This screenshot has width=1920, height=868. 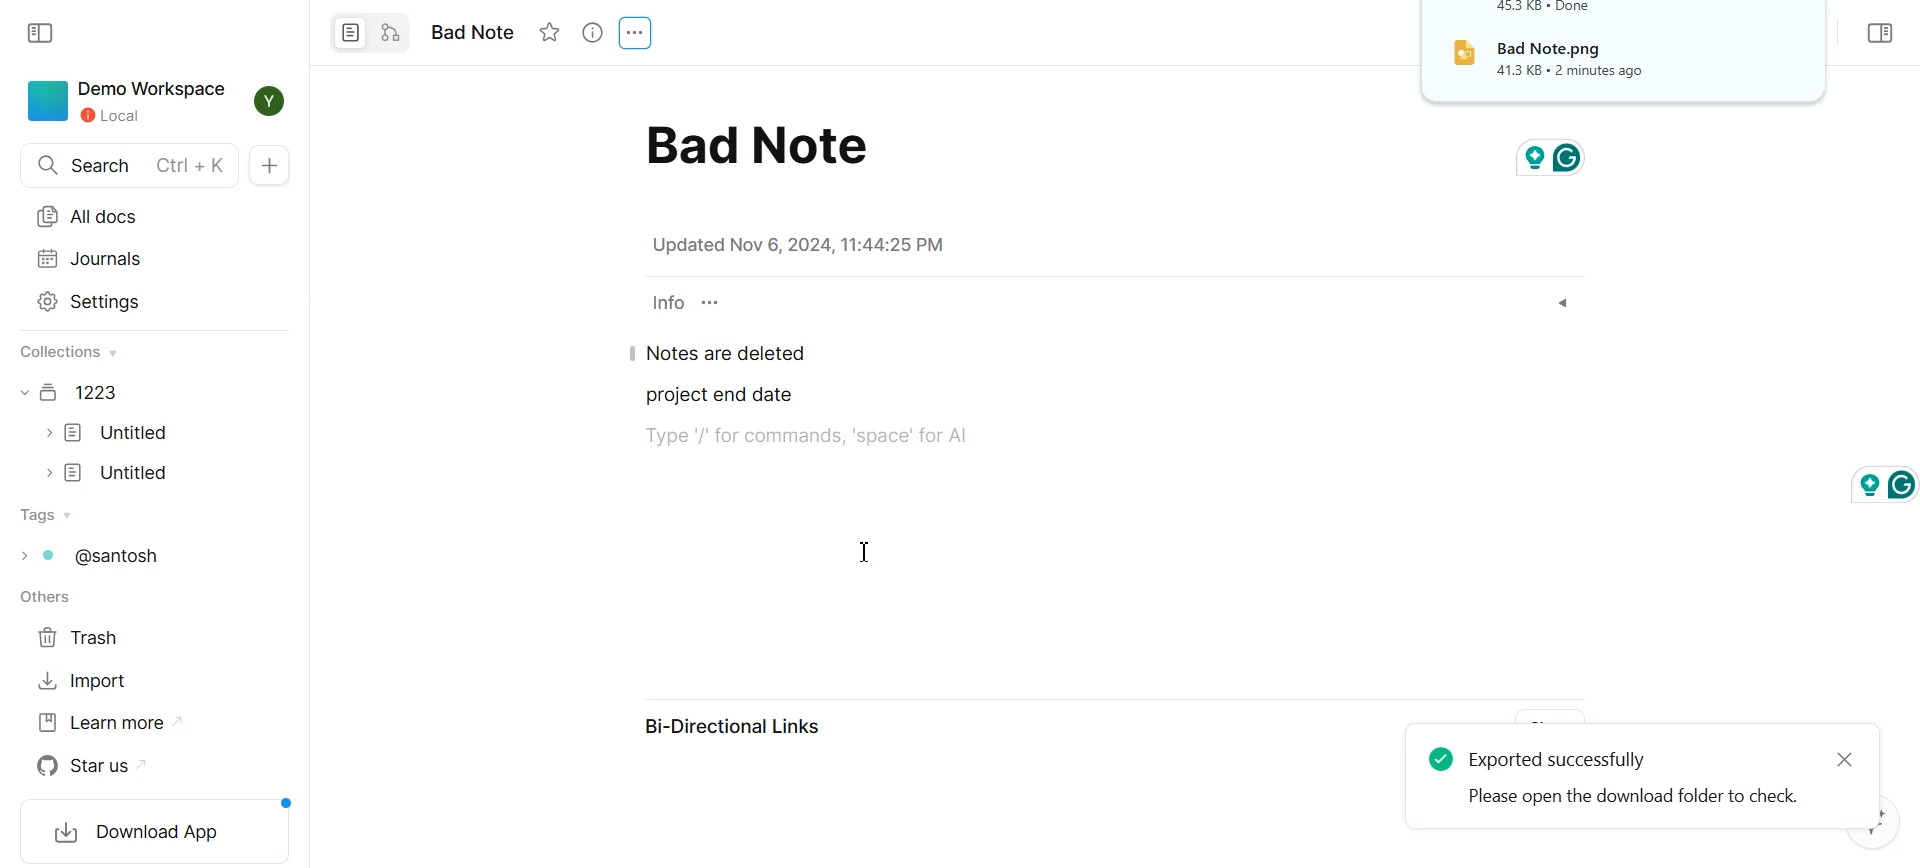 What do you see at coordinates (820, 438) in the screenshot?
I see `text` at bounding box center [820, 438].